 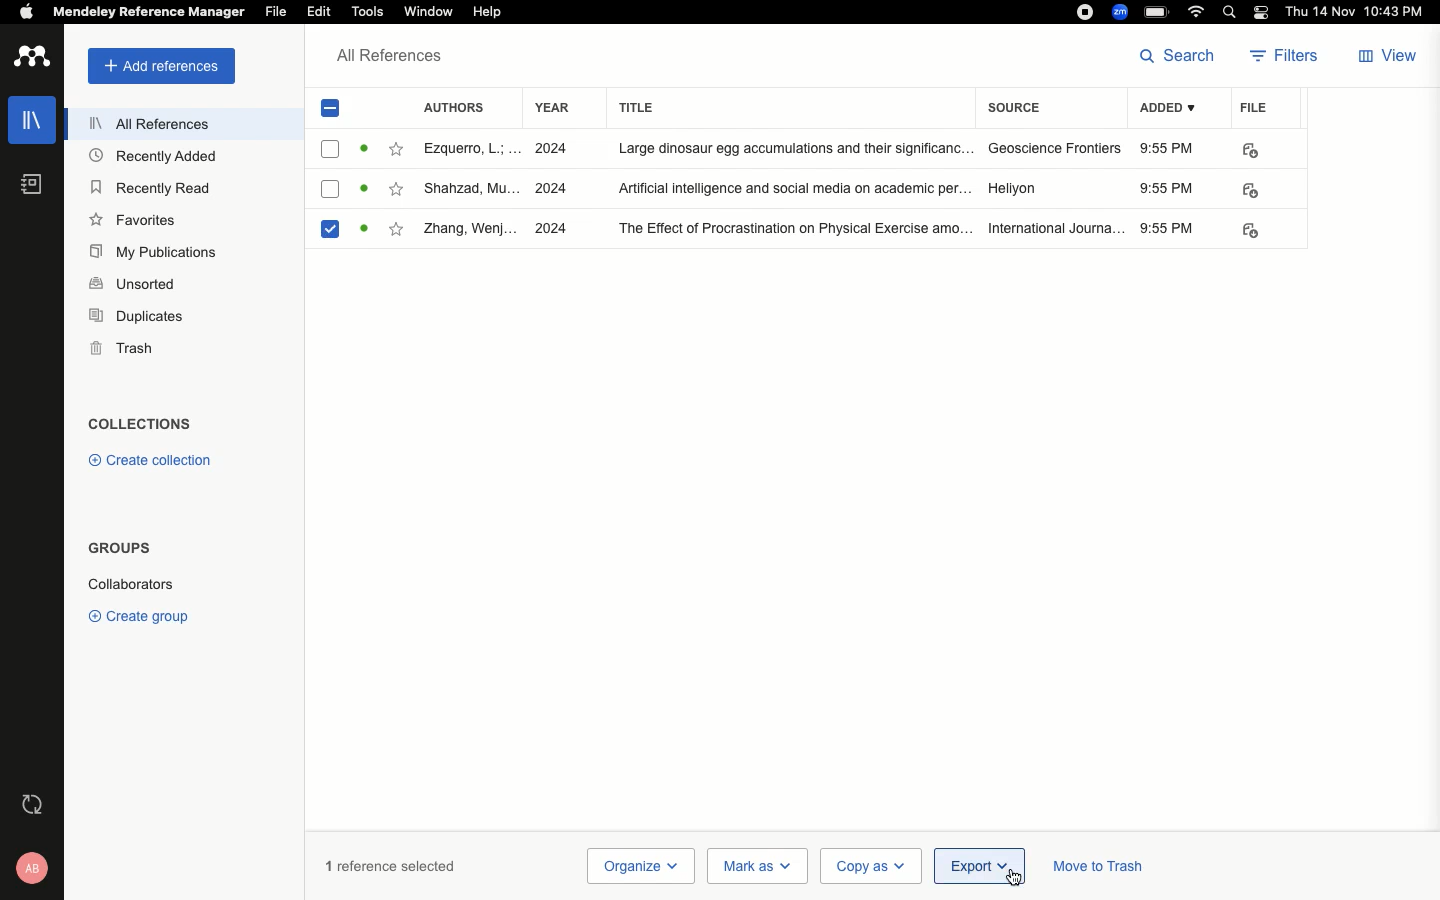 What do you see at coordinates (1014, 186) in the screenshot?
I see `Hellyon` at bounding box center [1014, 186].